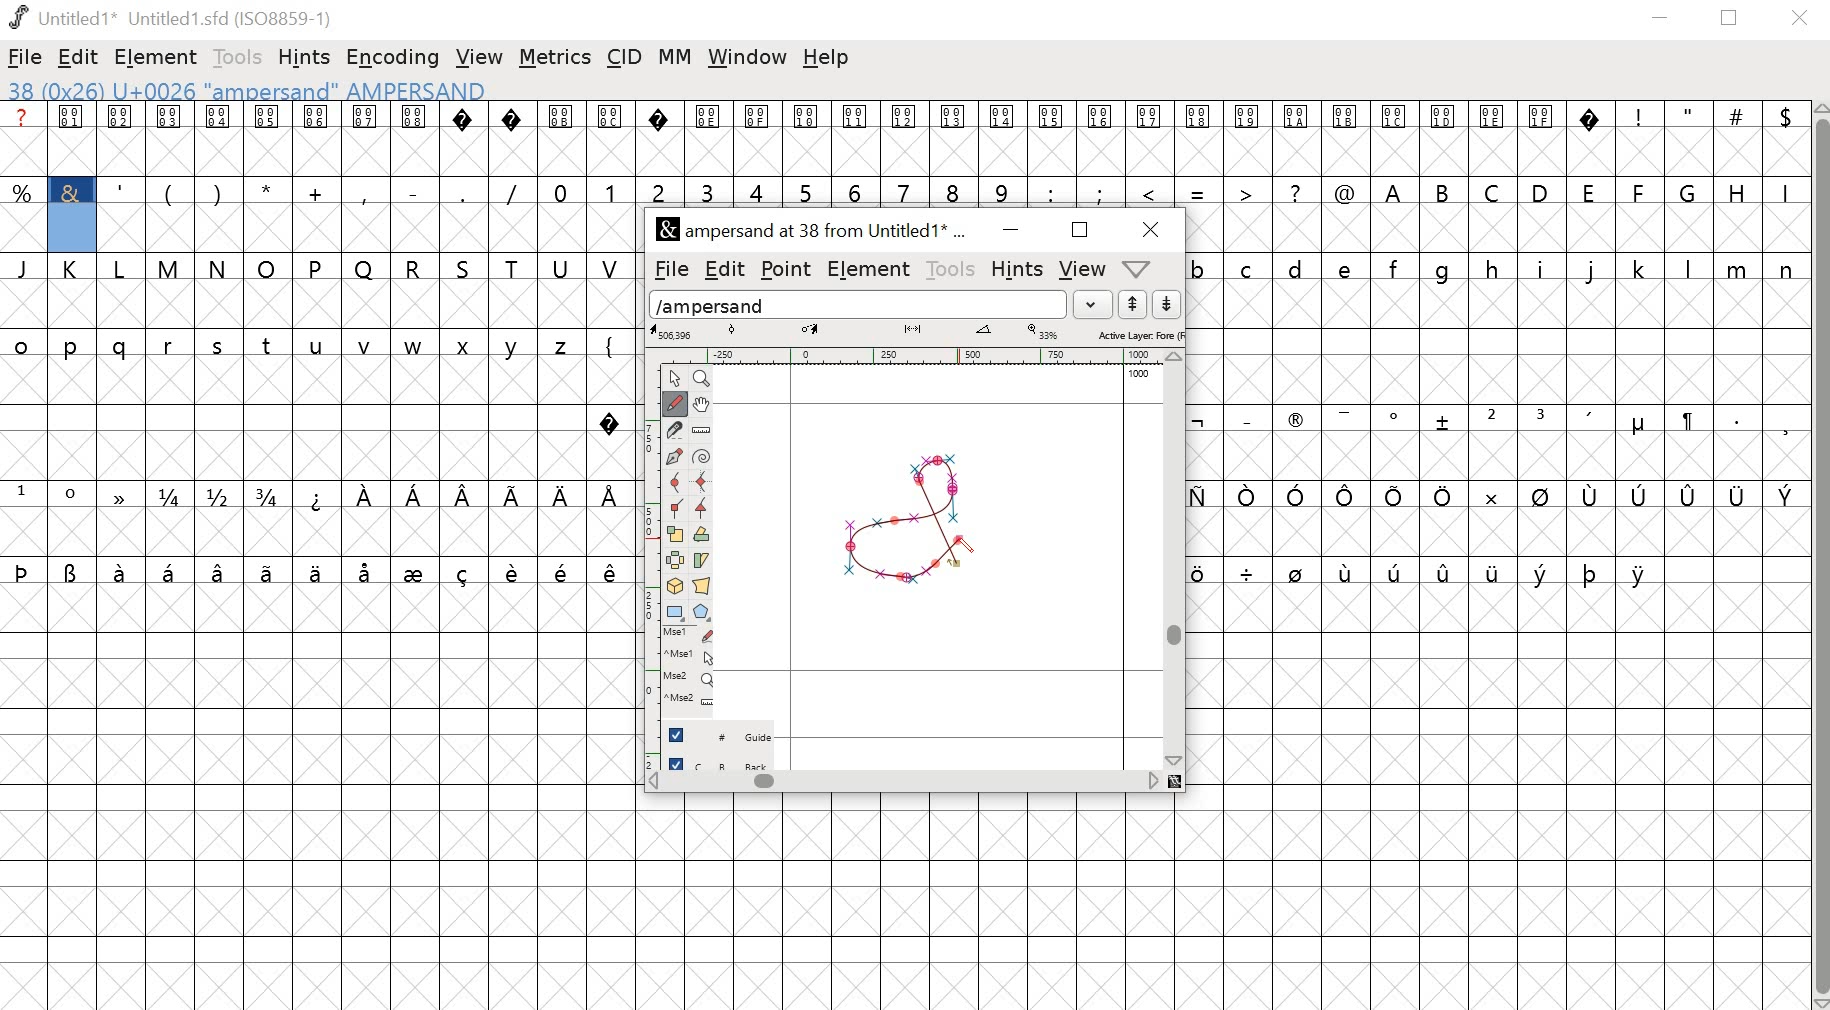 This screenshot has height=1010, width=1830. Describe the element at coordinates (318, 347) in the screenshot. I see `u` at that location.